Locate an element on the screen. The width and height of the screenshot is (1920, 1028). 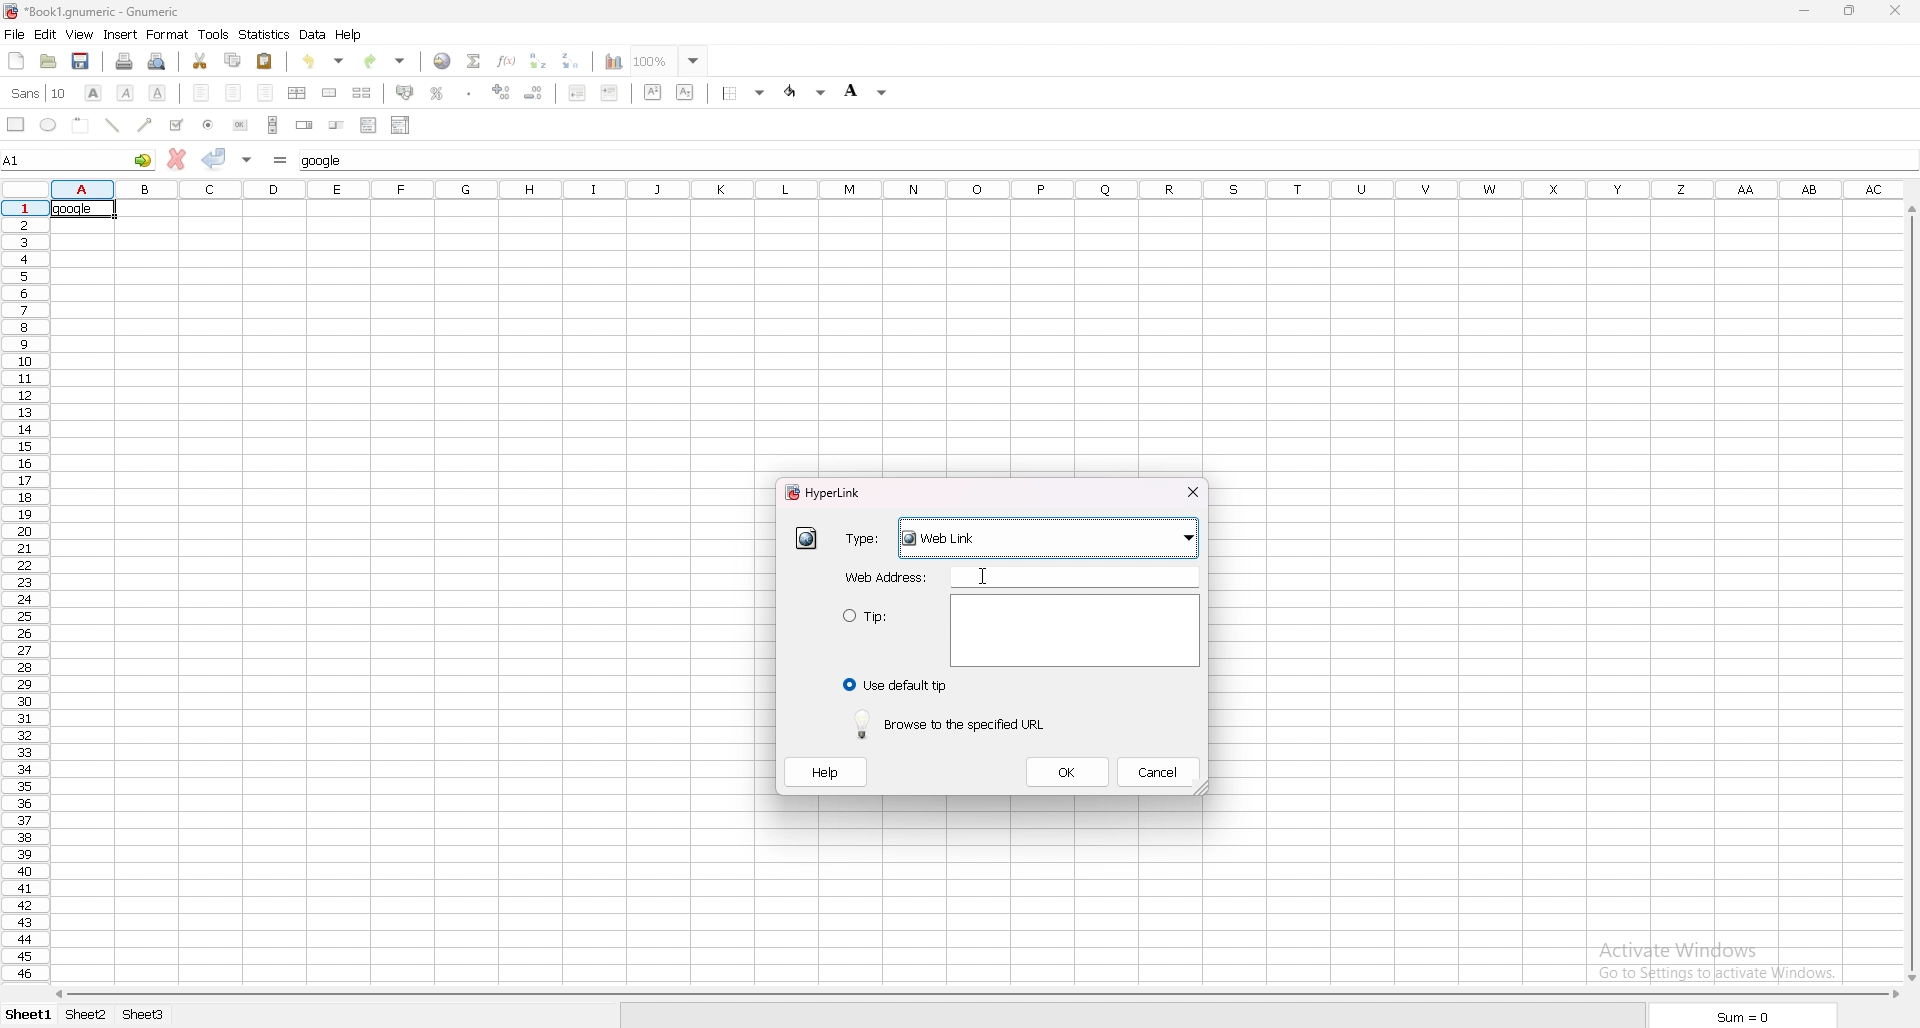
cursor is located at coordinates (1902, 562).